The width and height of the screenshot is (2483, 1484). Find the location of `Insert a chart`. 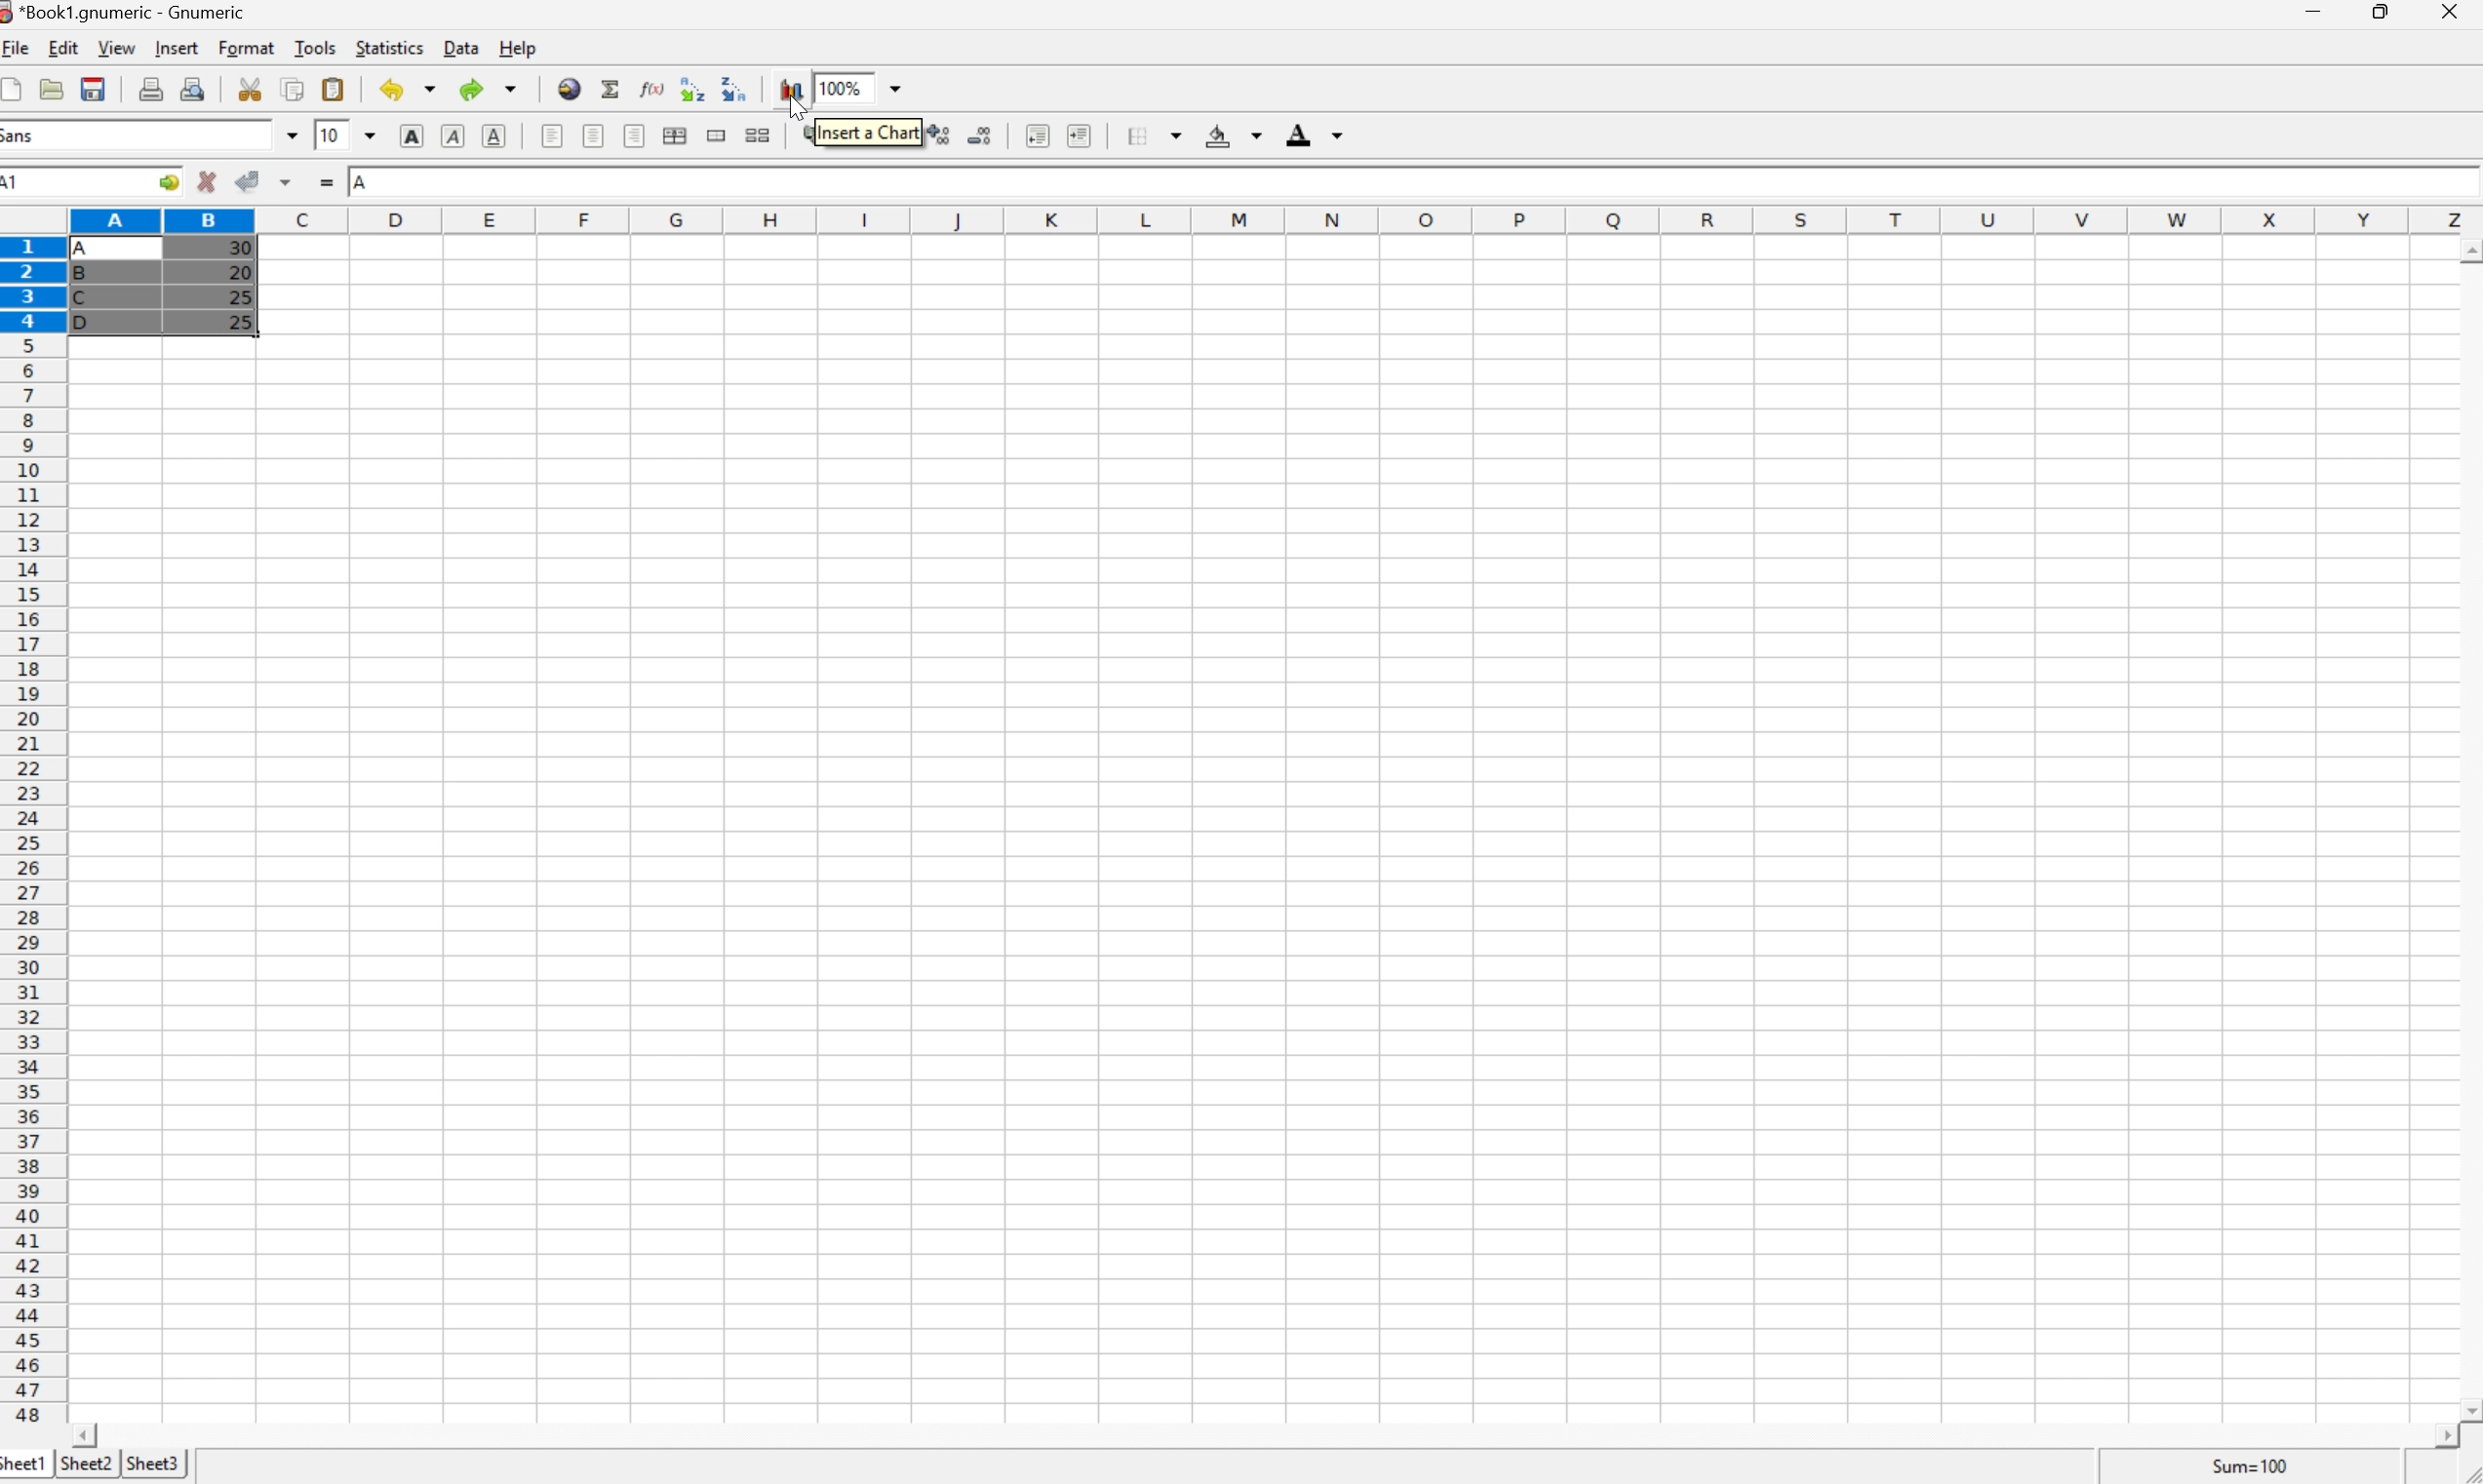

Insert a chart is located at coordinates (790, 85).